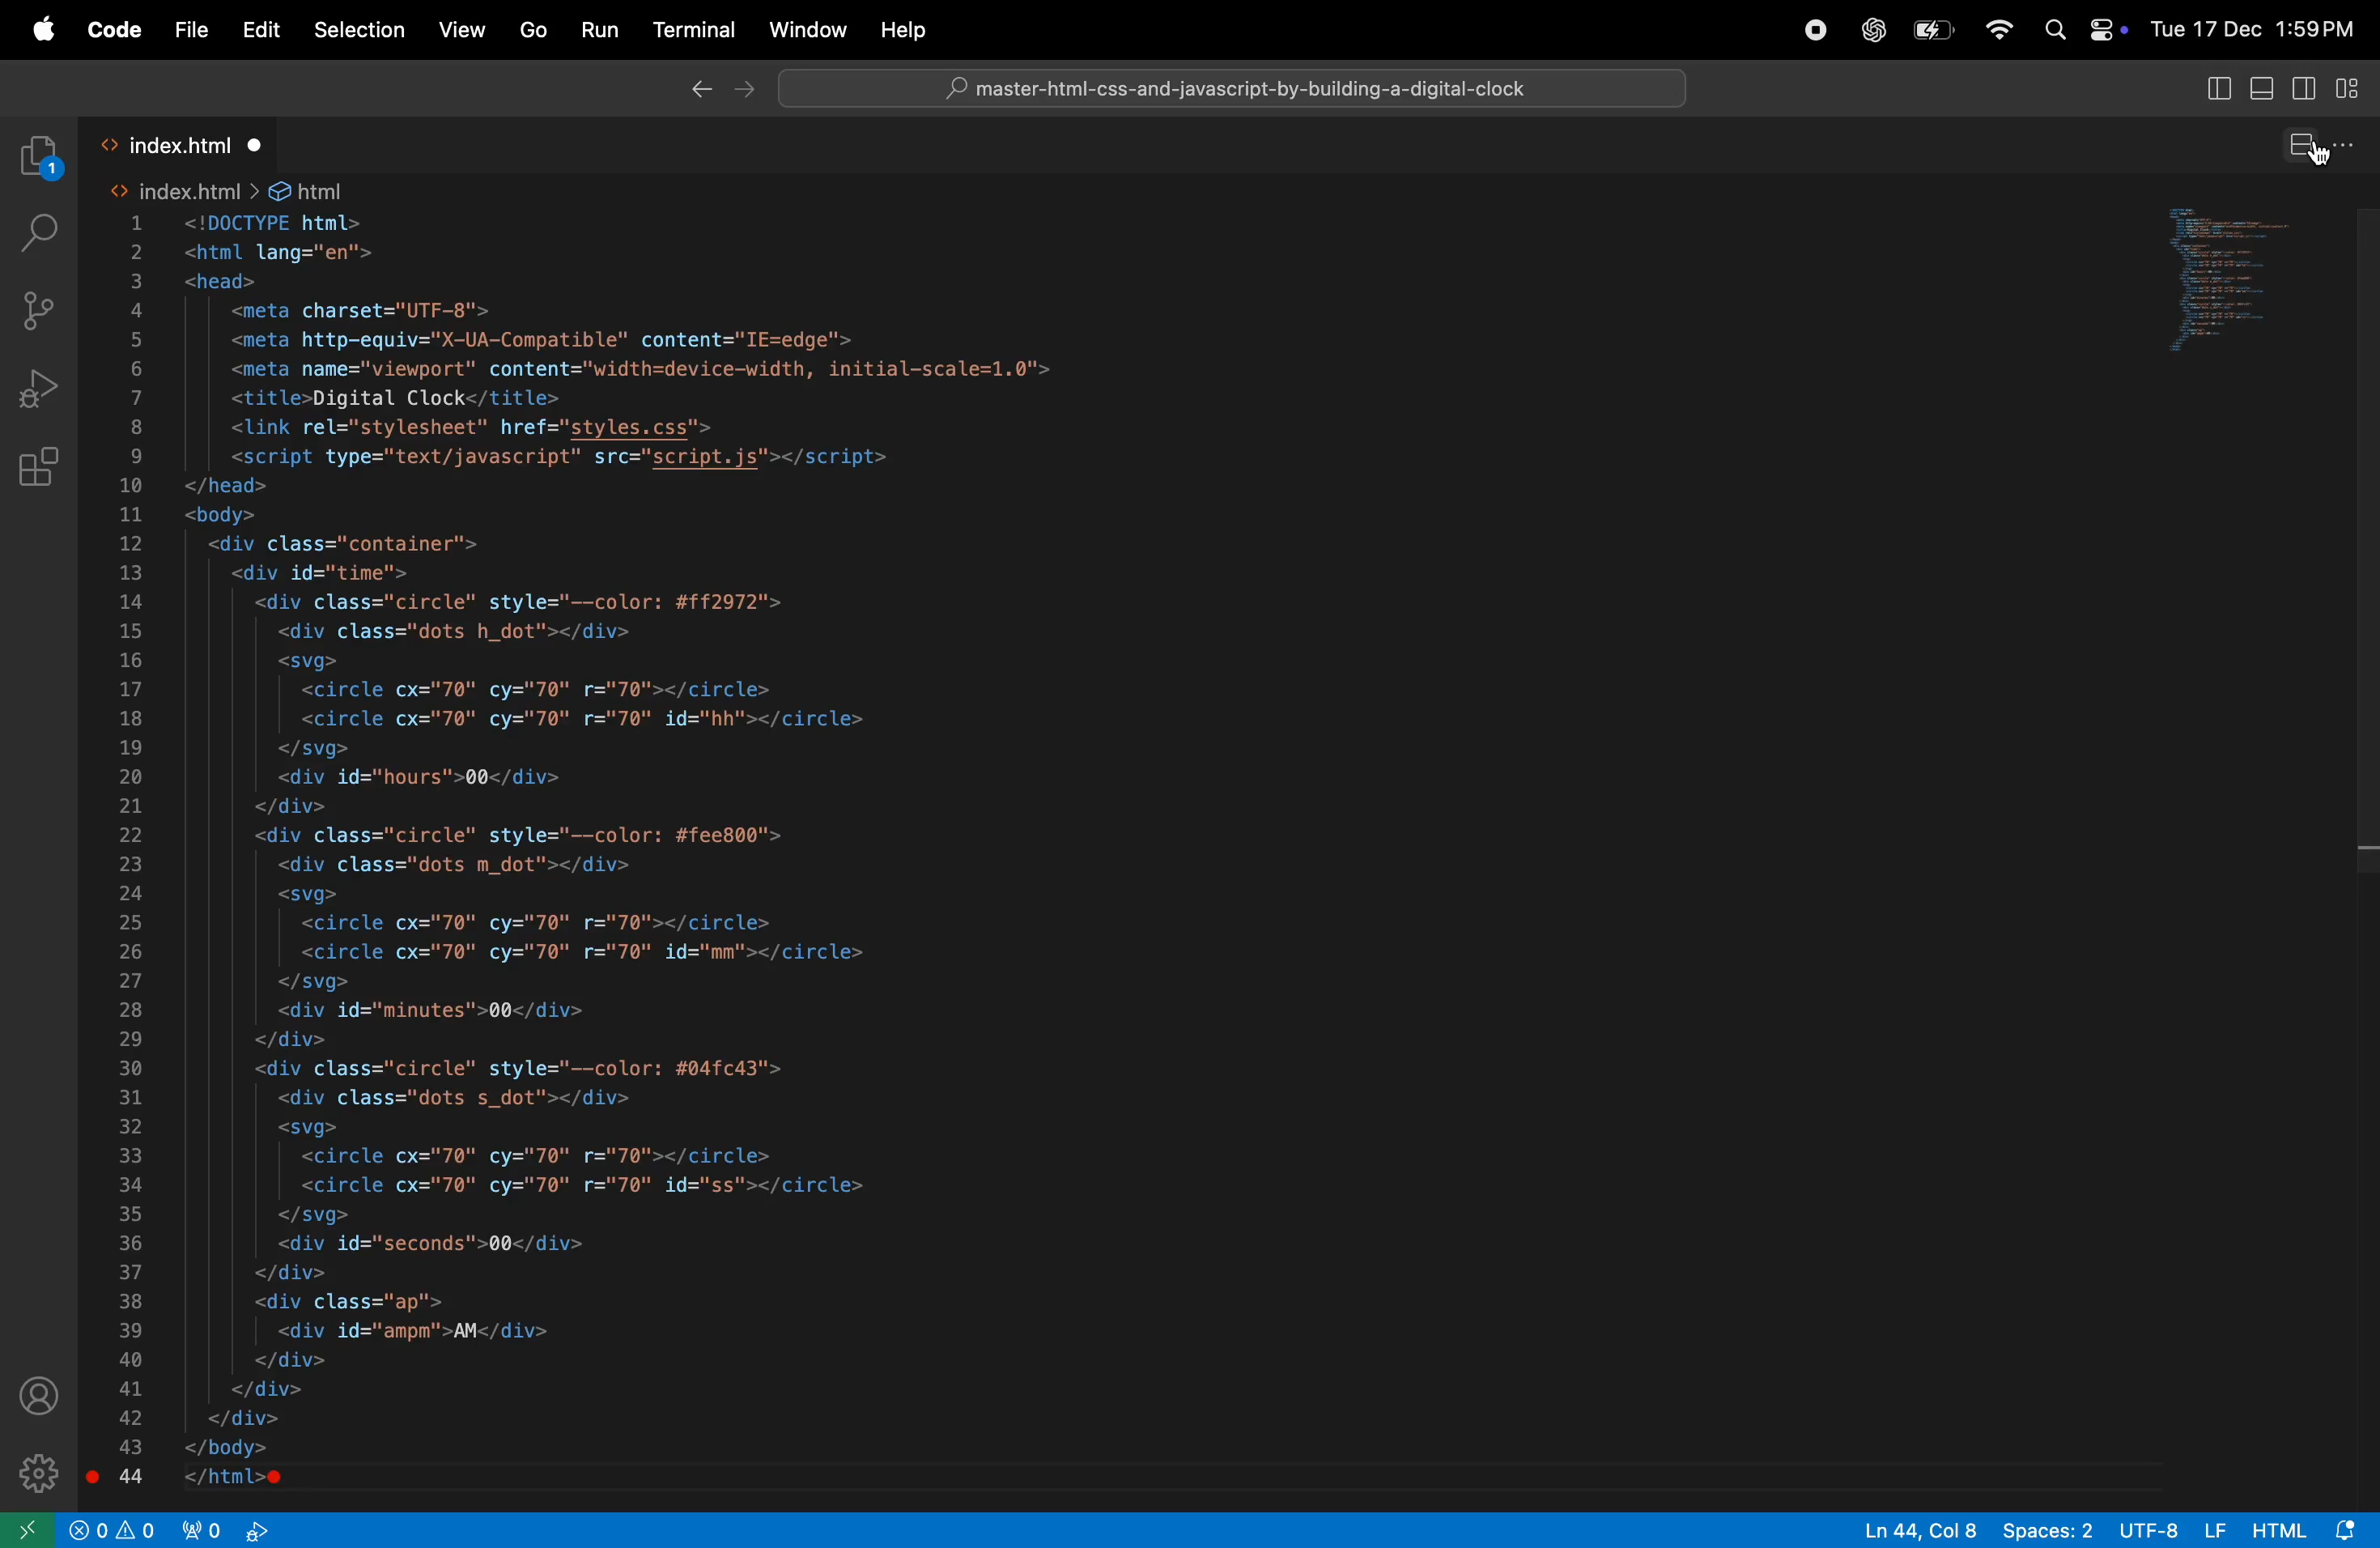 The image size is (2380, 1548). I want to click on no problems, so click(113, 1529).